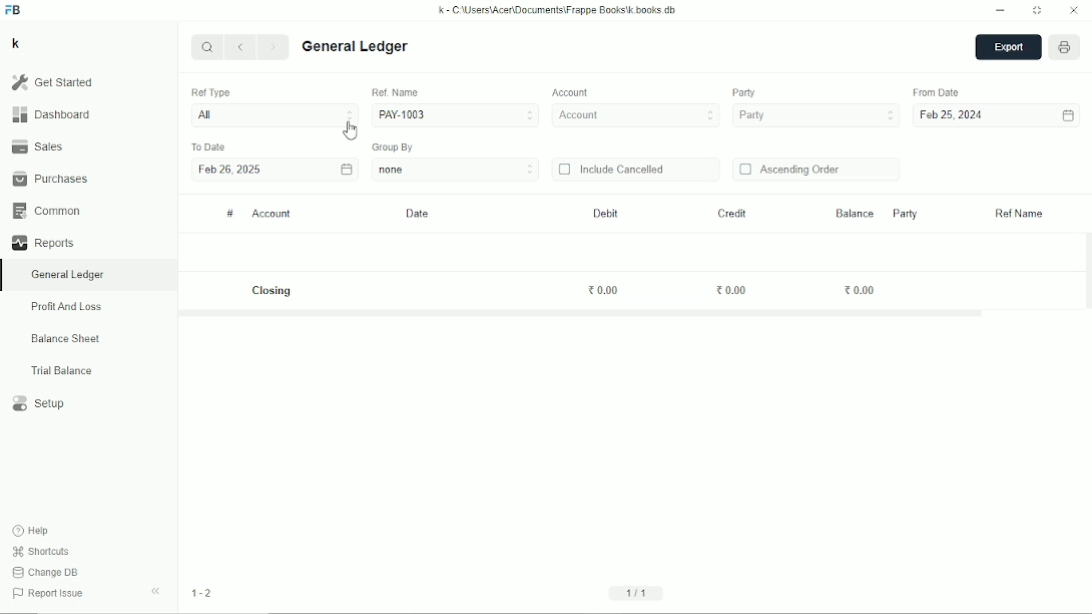 Image resolution: width=1092 pixels, height=614 pixels. What do you see at coordinates (455, 114) in the screenshot?
I see `PAY-1003` at bounding box center [455, 114].